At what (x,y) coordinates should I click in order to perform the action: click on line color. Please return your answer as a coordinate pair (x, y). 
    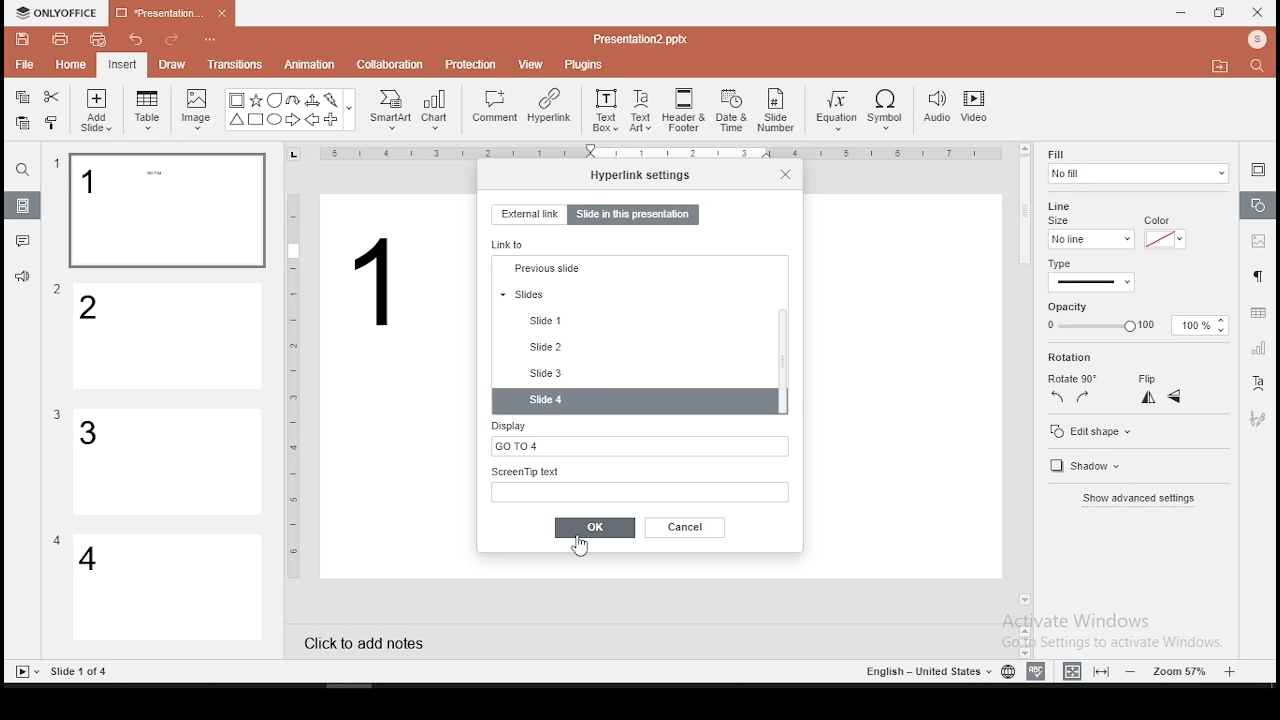
    Looking at the image, I should click on (1163, 238).